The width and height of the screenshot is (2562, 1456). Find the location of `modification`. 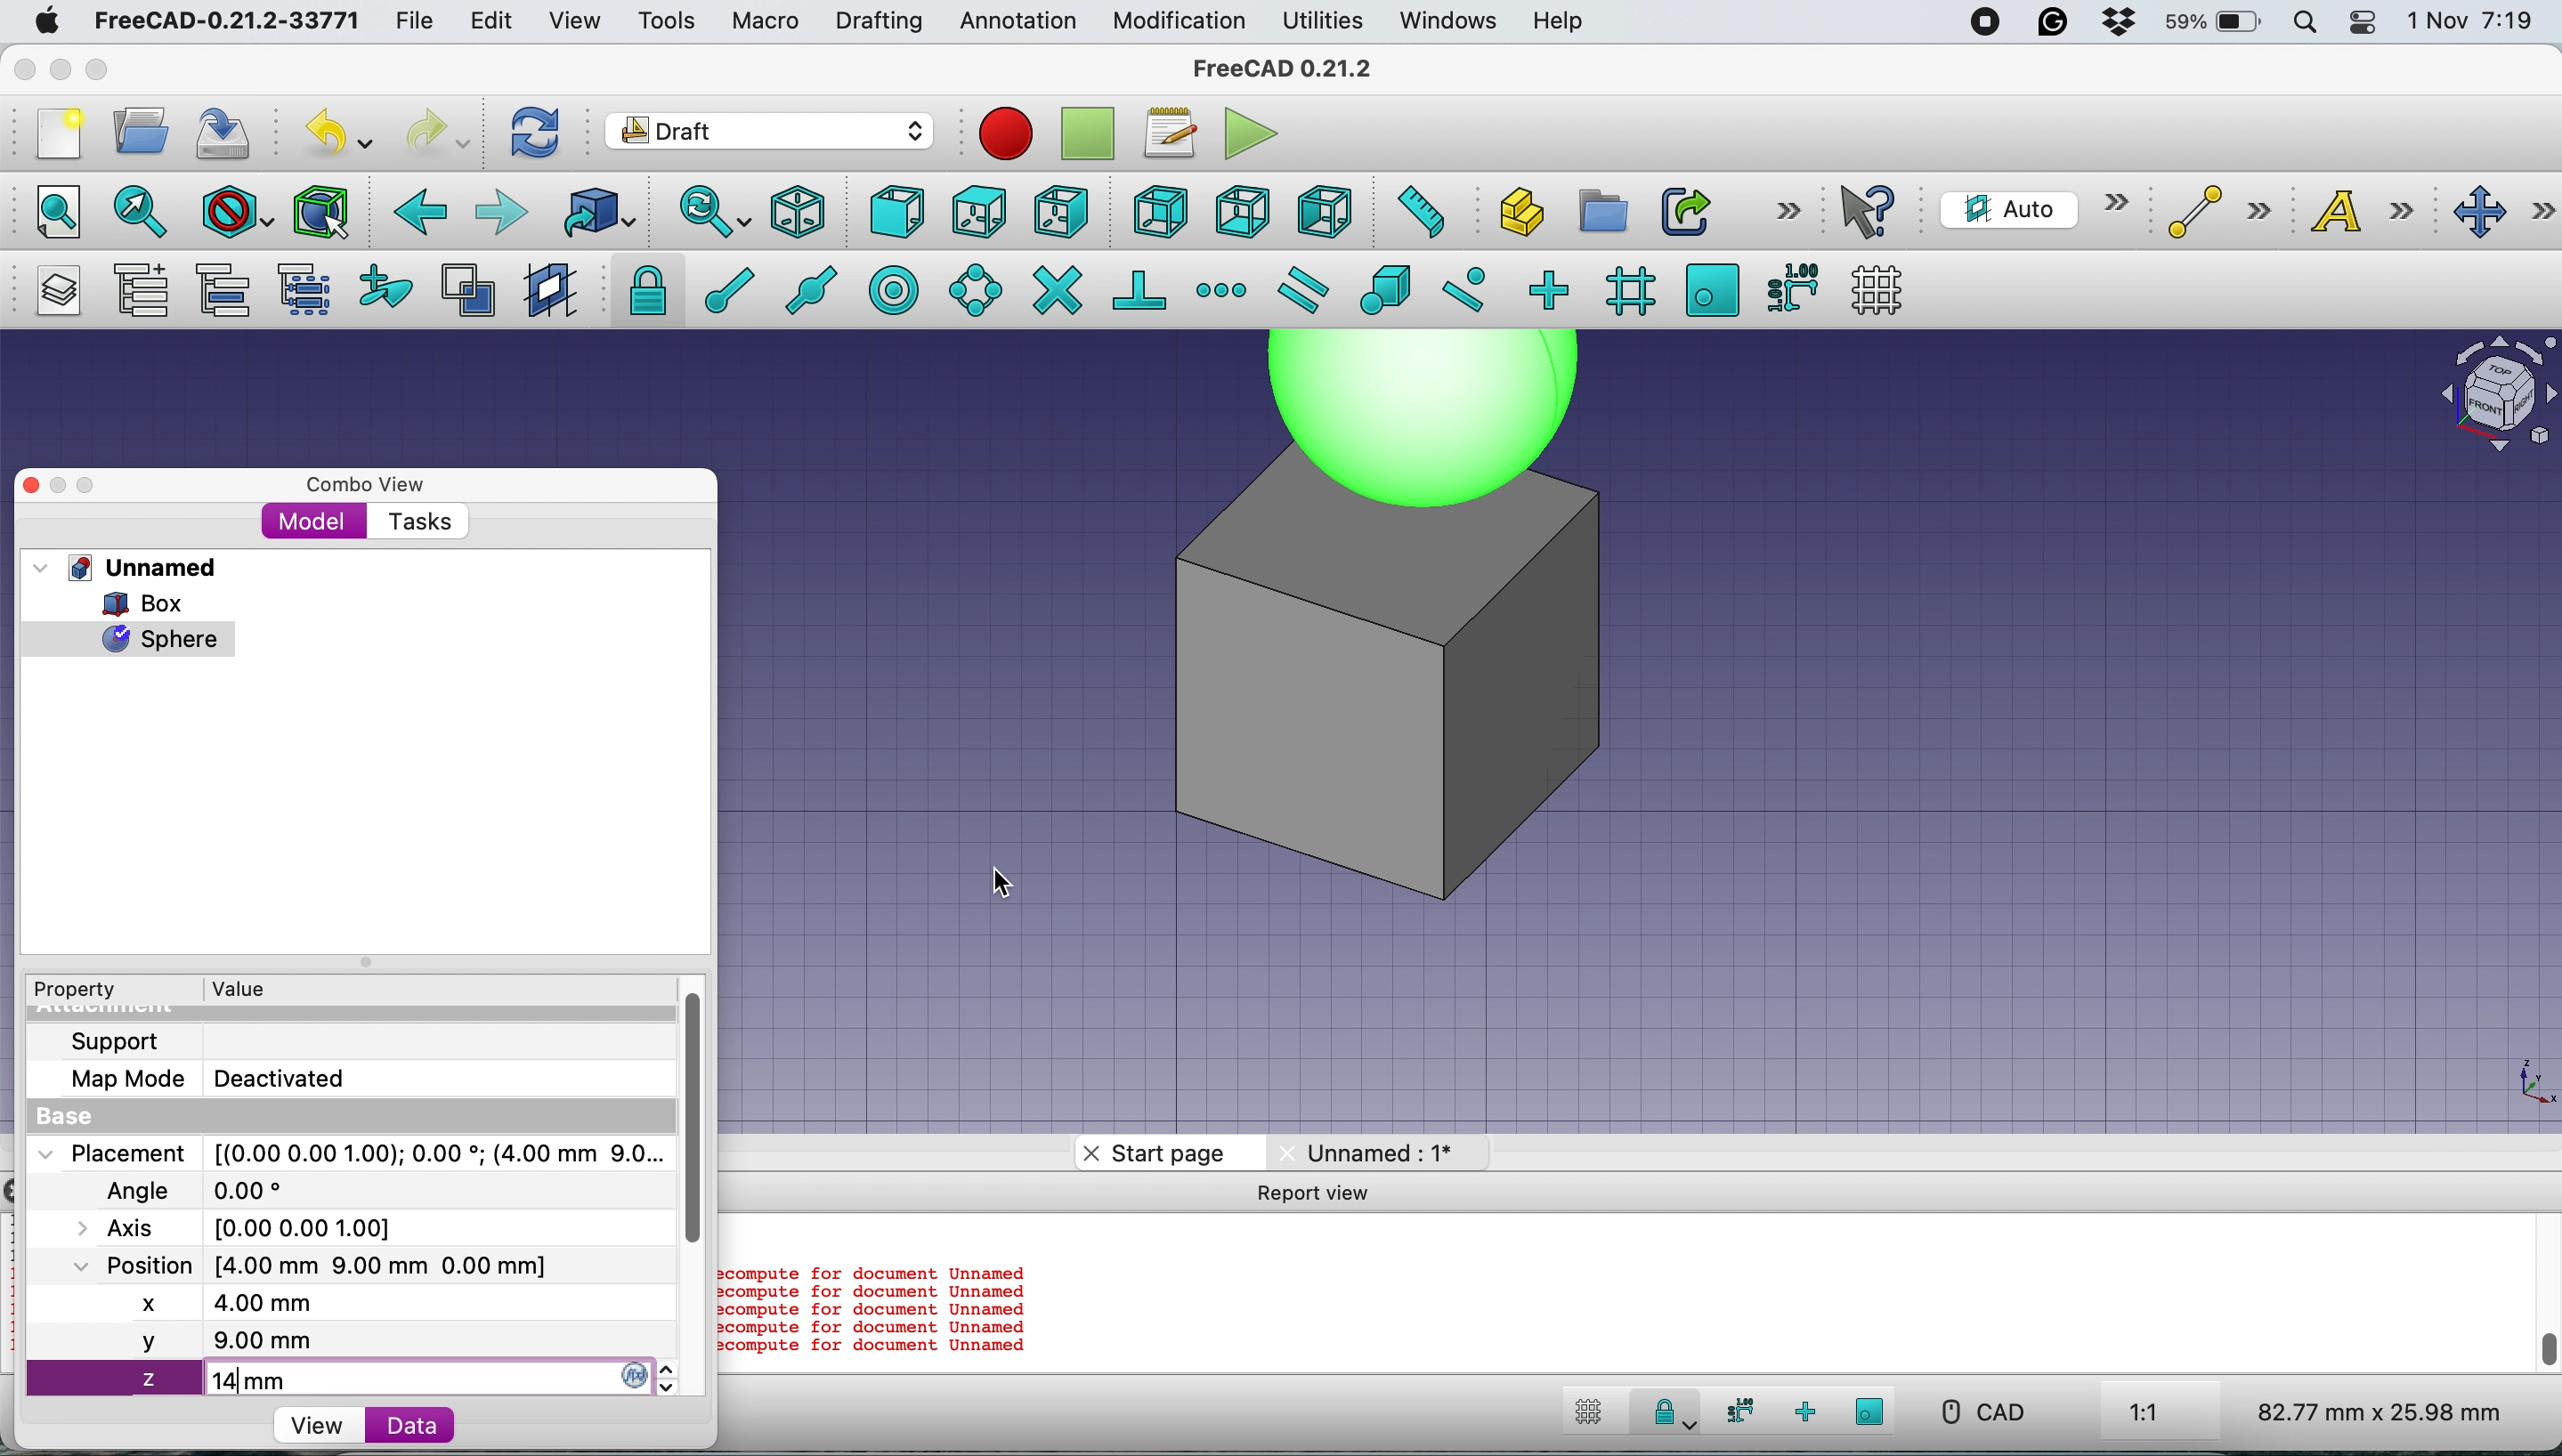

modification is located at coordinates (1177, 22).